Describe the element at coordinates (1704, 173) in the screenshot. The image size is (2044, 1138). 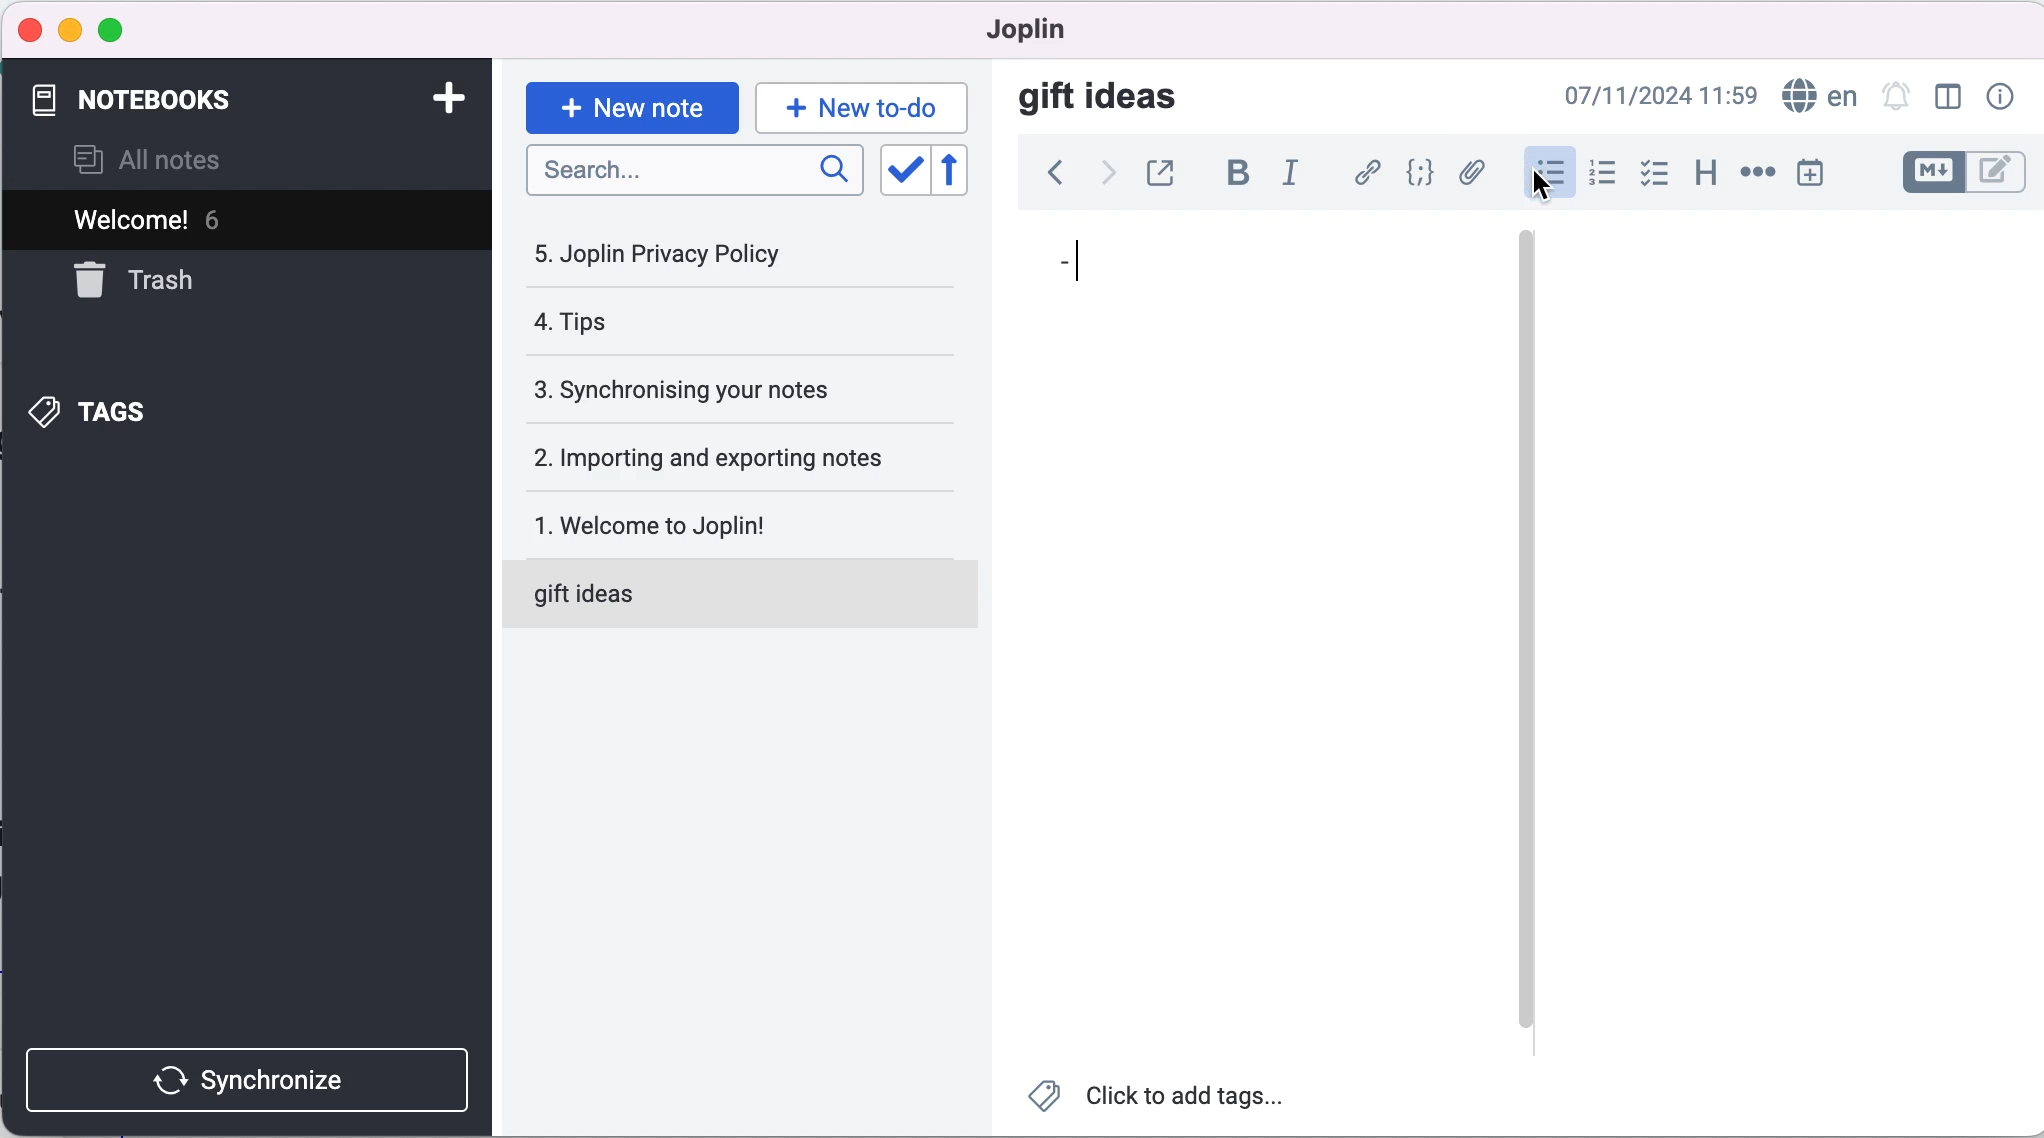
I see `heading` at that location.